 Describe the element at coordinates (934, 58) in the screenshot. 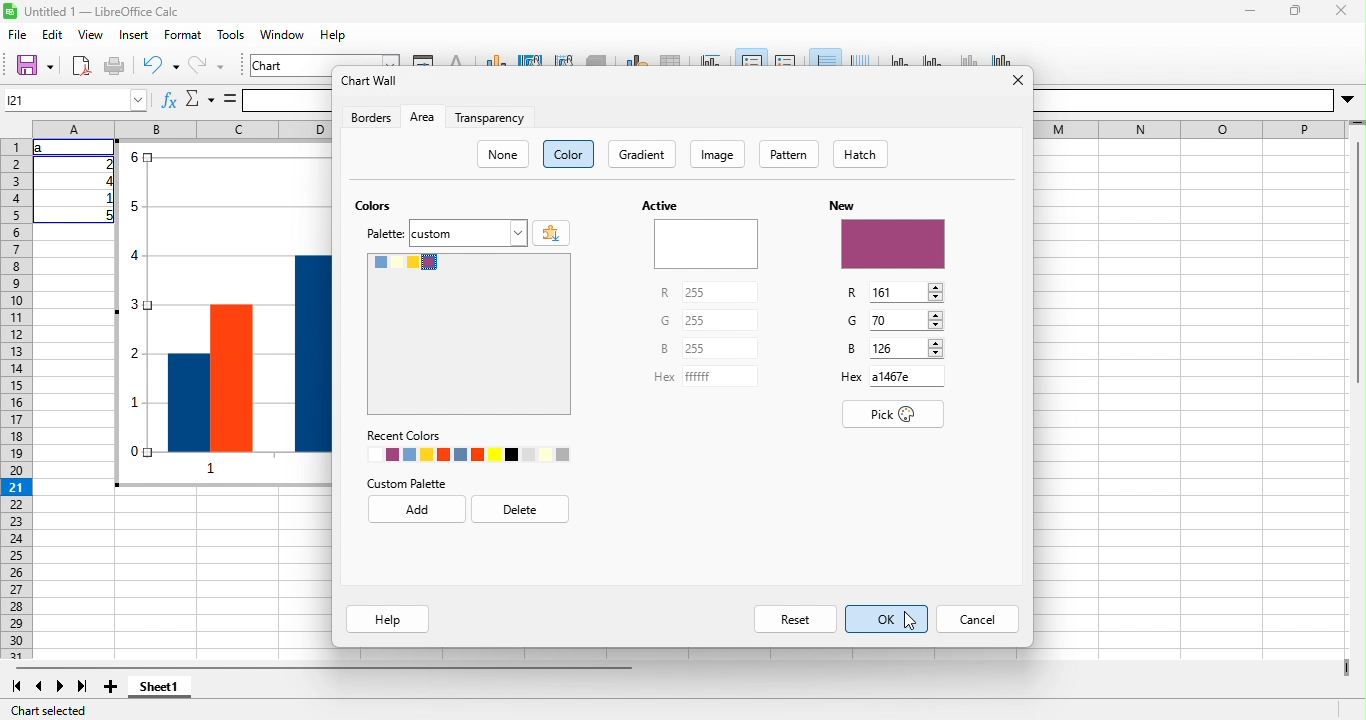

I see `y axis` at that location.